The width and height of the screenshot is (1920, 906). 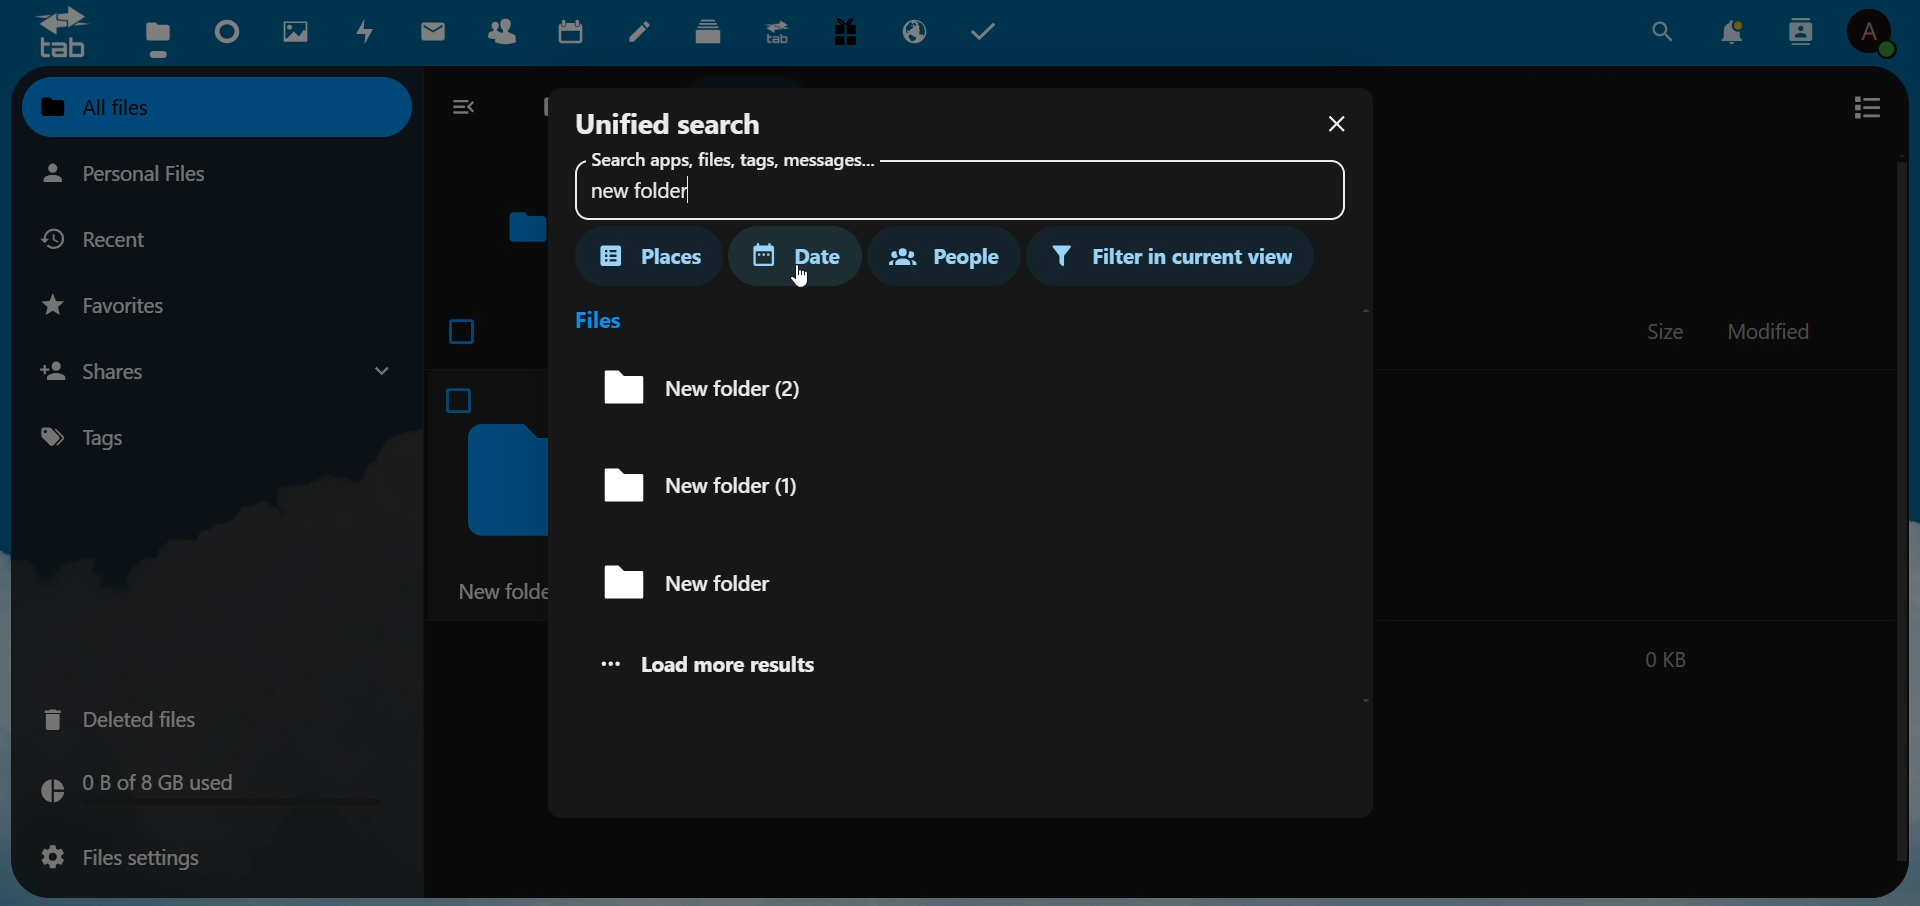 What do you see at coordinates (214, 370) in the screenshot?
I see `shares` at bounding box center [214, 370].